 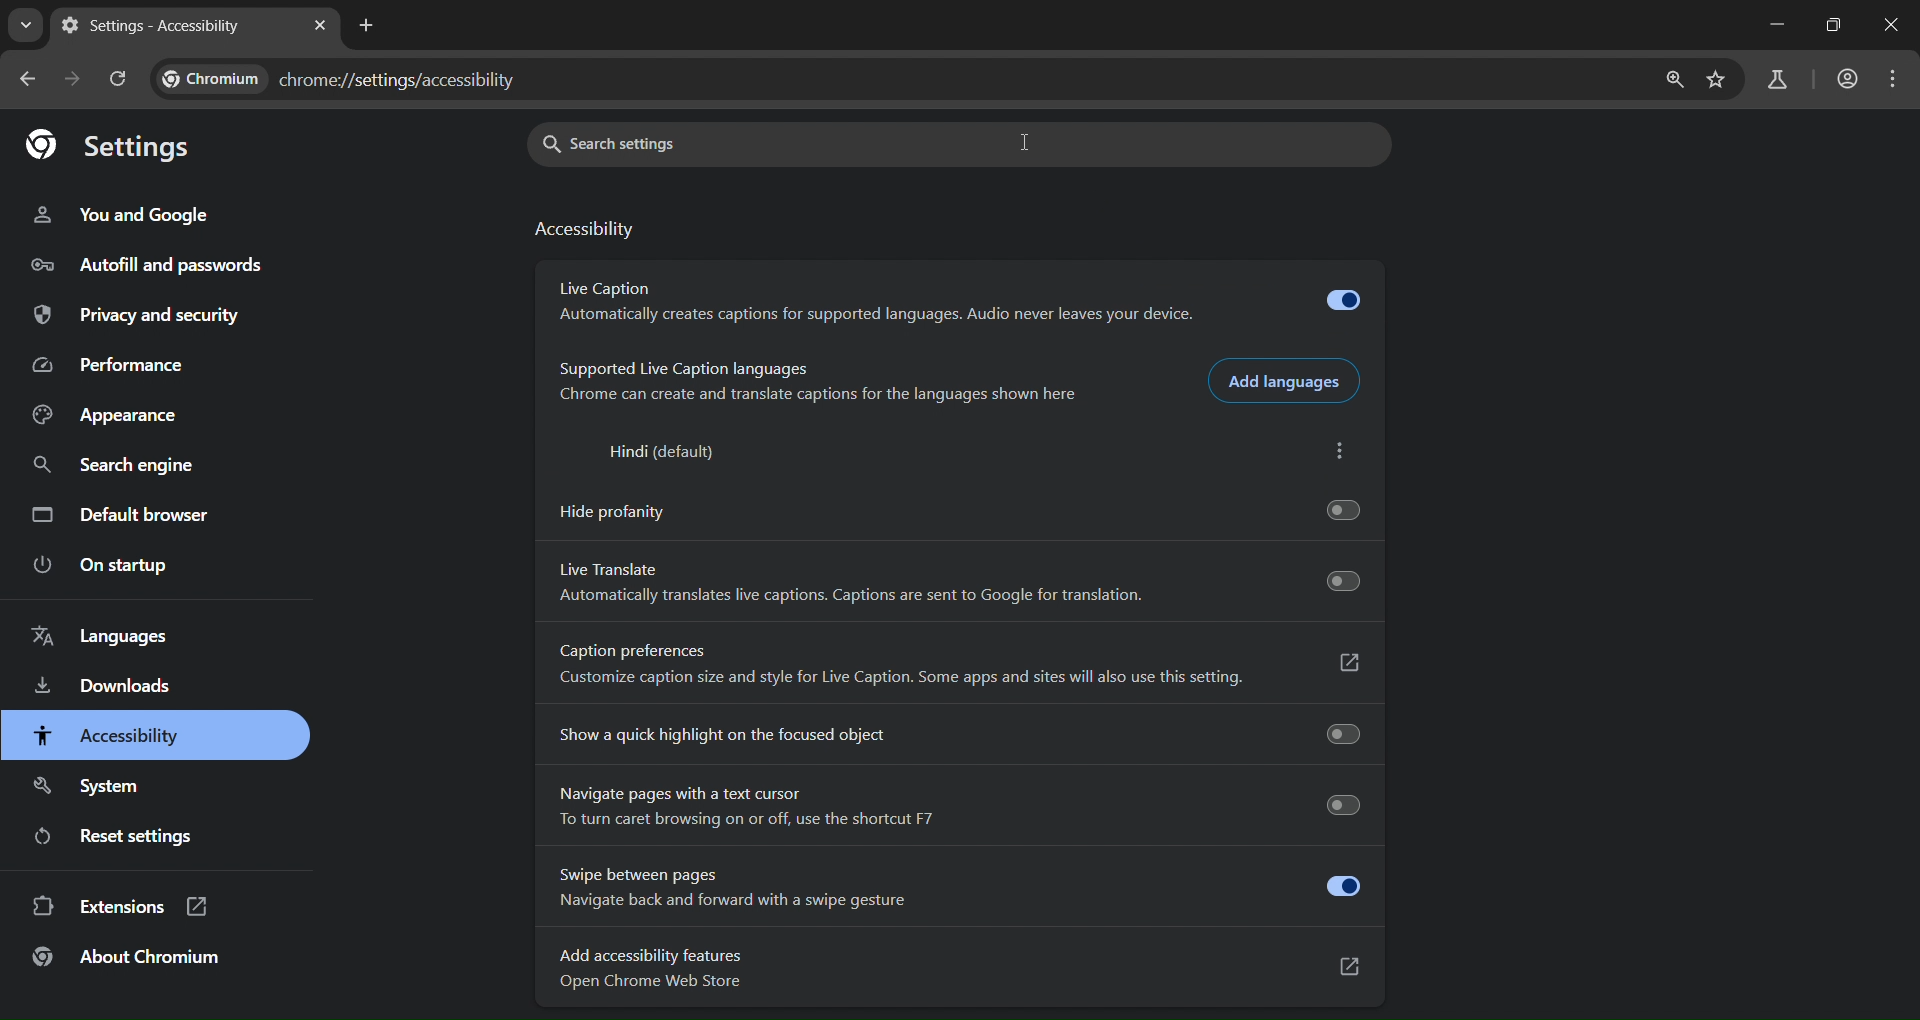 What do you see at coordinates (957, 887) in the screenshot?
I see `Swipe between pages
Navigate back and forward with a swipe gesture` at bounding box center [957, 887].